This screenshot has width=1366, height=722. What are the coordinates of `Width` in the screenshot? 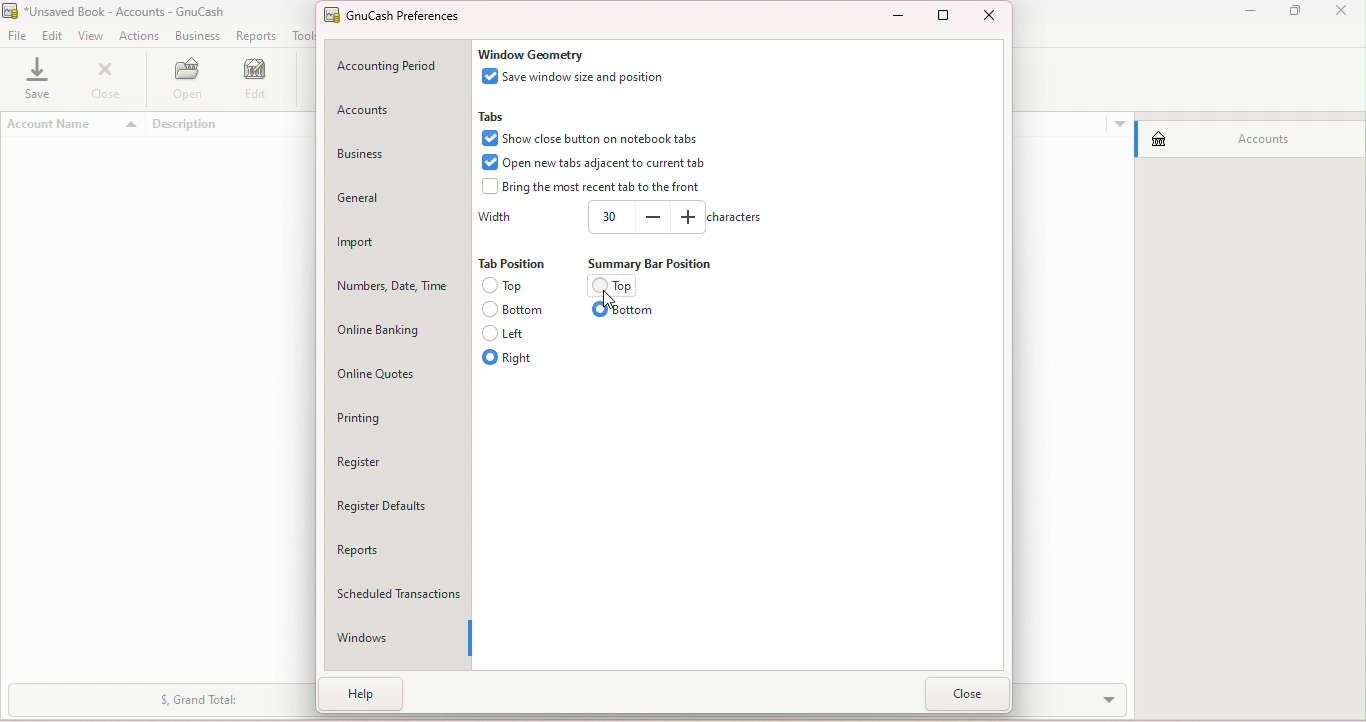 It's located at (644, 219).